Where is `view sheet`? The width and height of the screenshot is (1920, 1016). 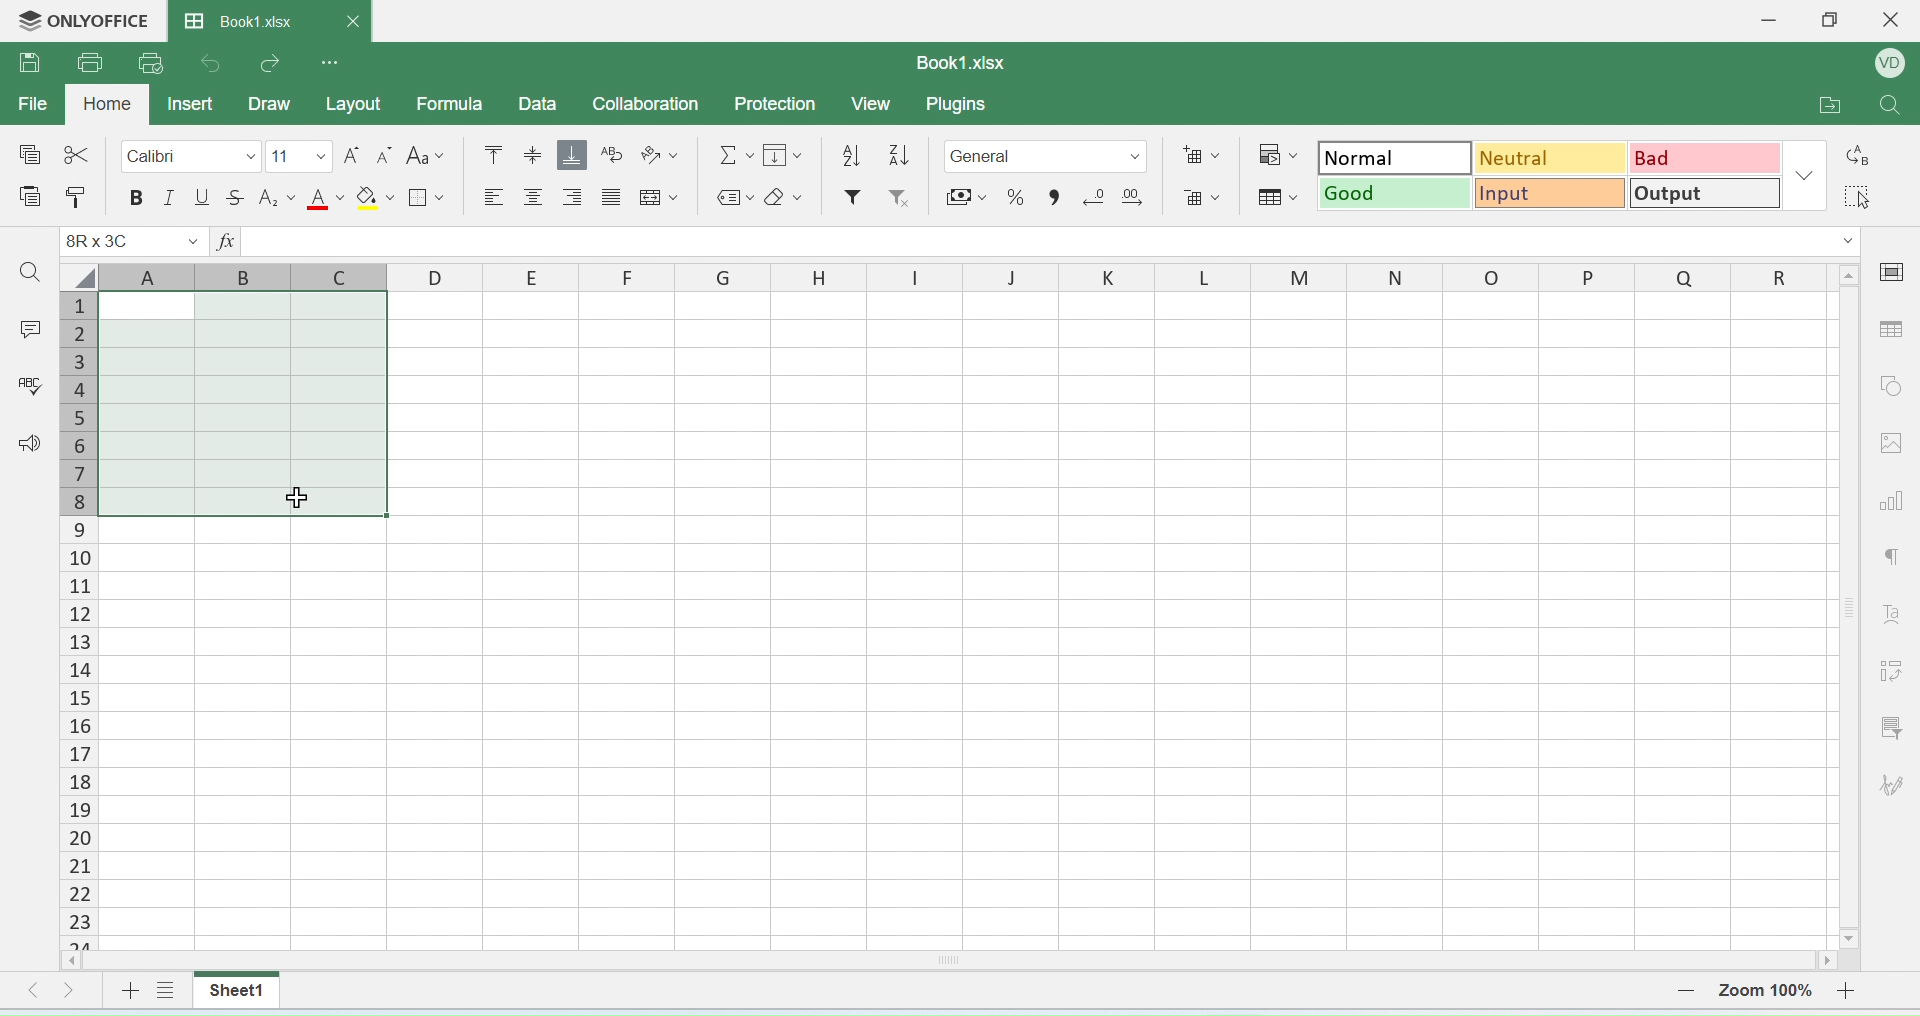
view sheet is located at coordinates (167, 993).